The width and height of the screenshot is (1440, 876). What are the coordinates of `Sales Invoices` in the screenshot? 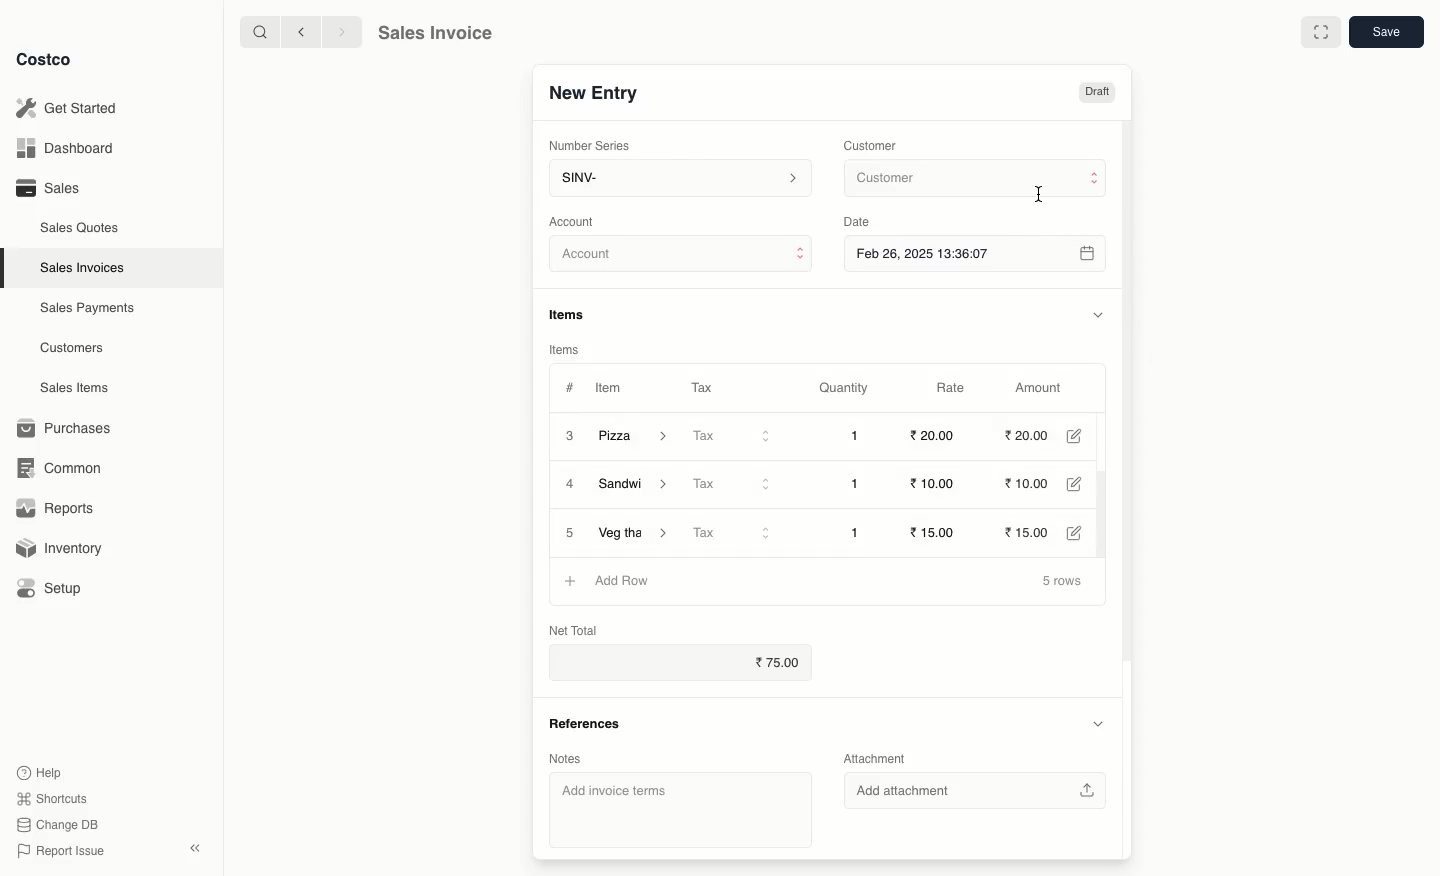 It's located at (83, 268).